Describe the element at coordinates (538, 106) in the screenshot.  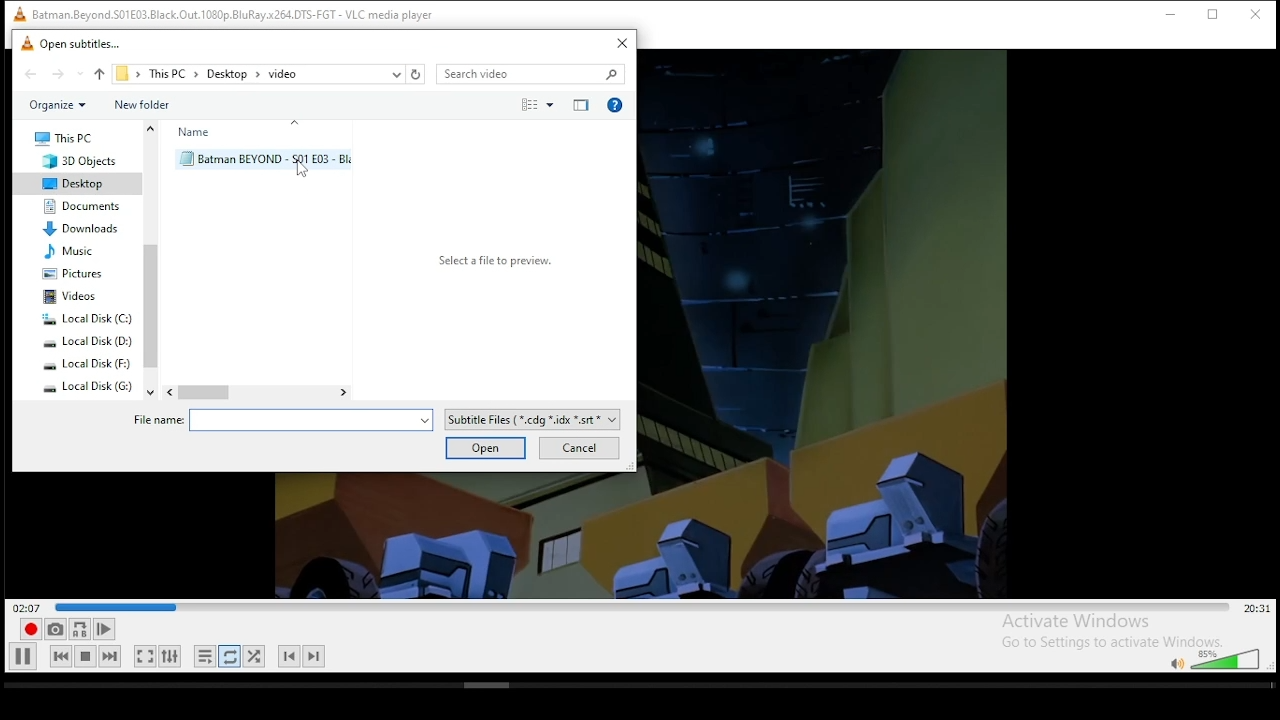
I see `select view` at that location.